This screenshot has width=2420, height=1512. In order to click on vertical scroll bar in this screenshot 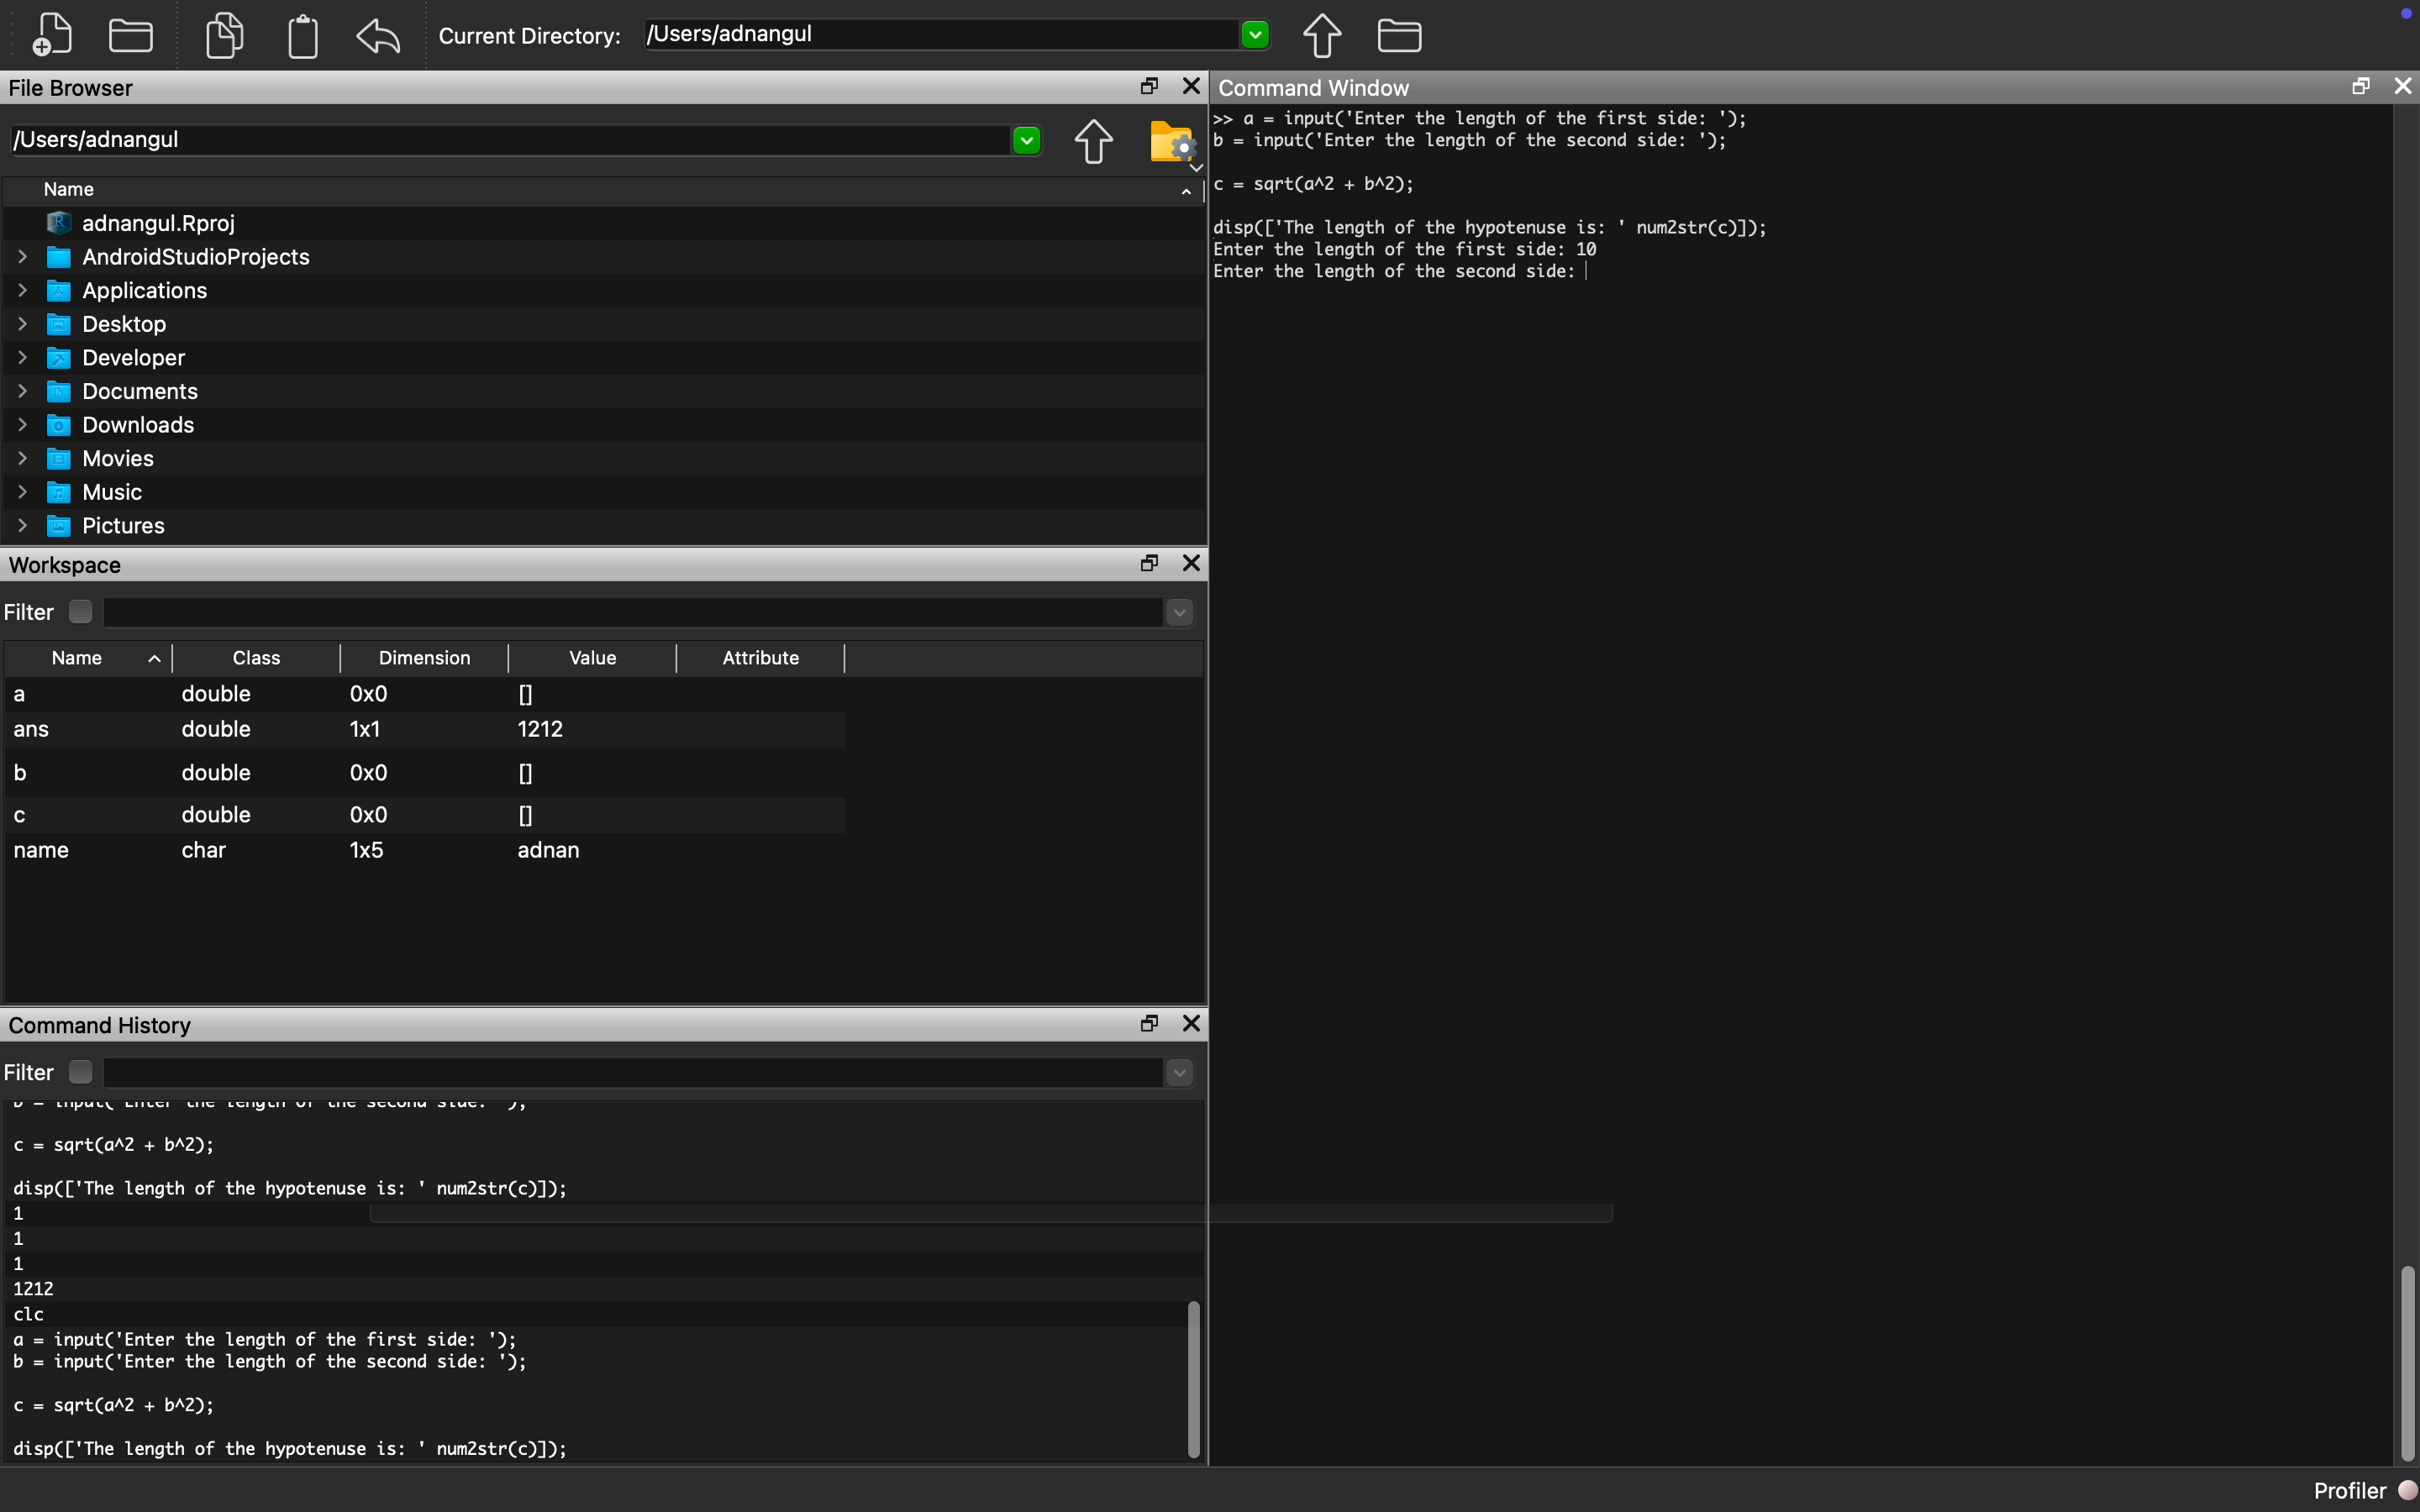, I will do `click(1188, 1361)`.